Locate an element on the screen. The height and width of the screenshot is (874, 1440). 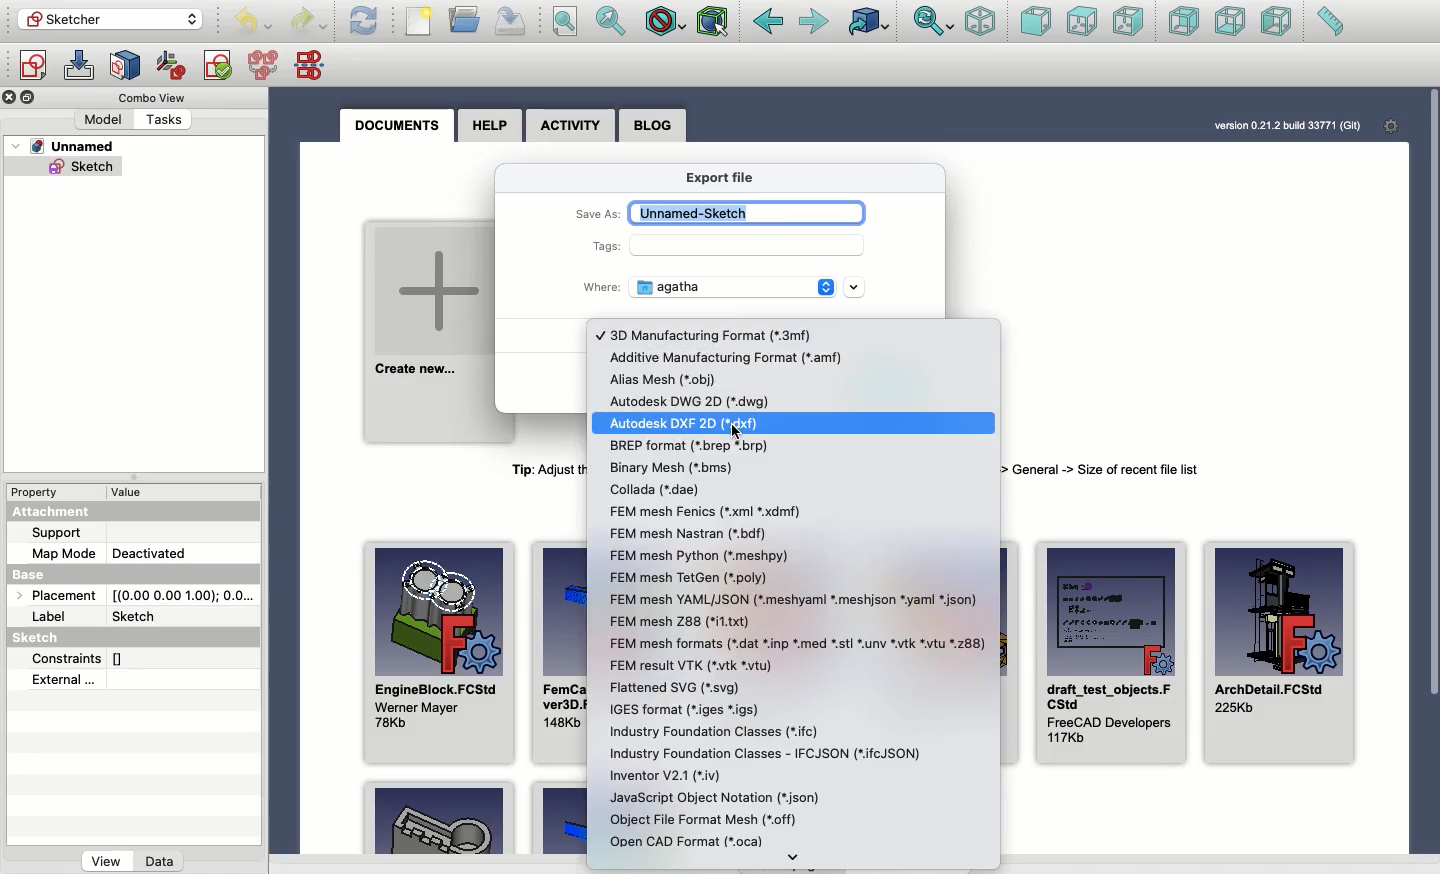
YAML/JSON is located at coordinates (796, 601).